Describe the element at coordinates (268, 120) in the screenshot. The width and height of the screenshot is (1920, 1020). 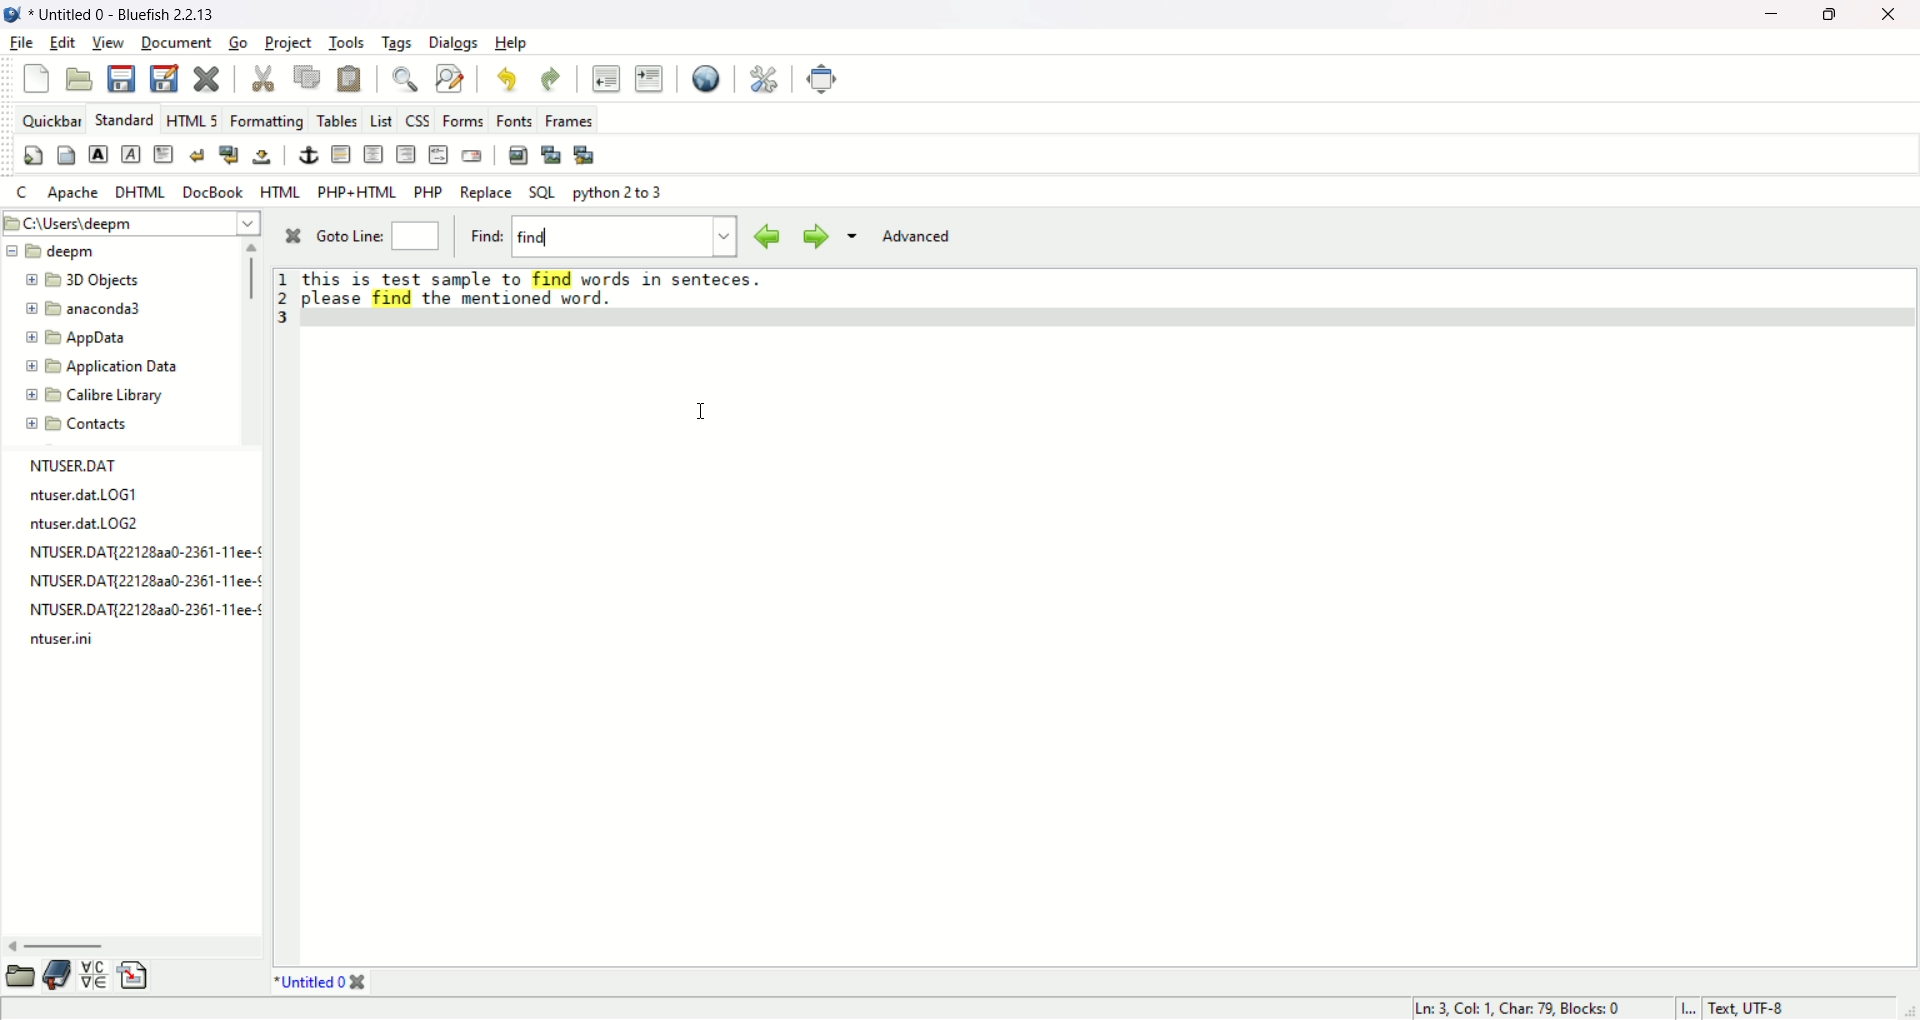
I see `formatting` at that location.